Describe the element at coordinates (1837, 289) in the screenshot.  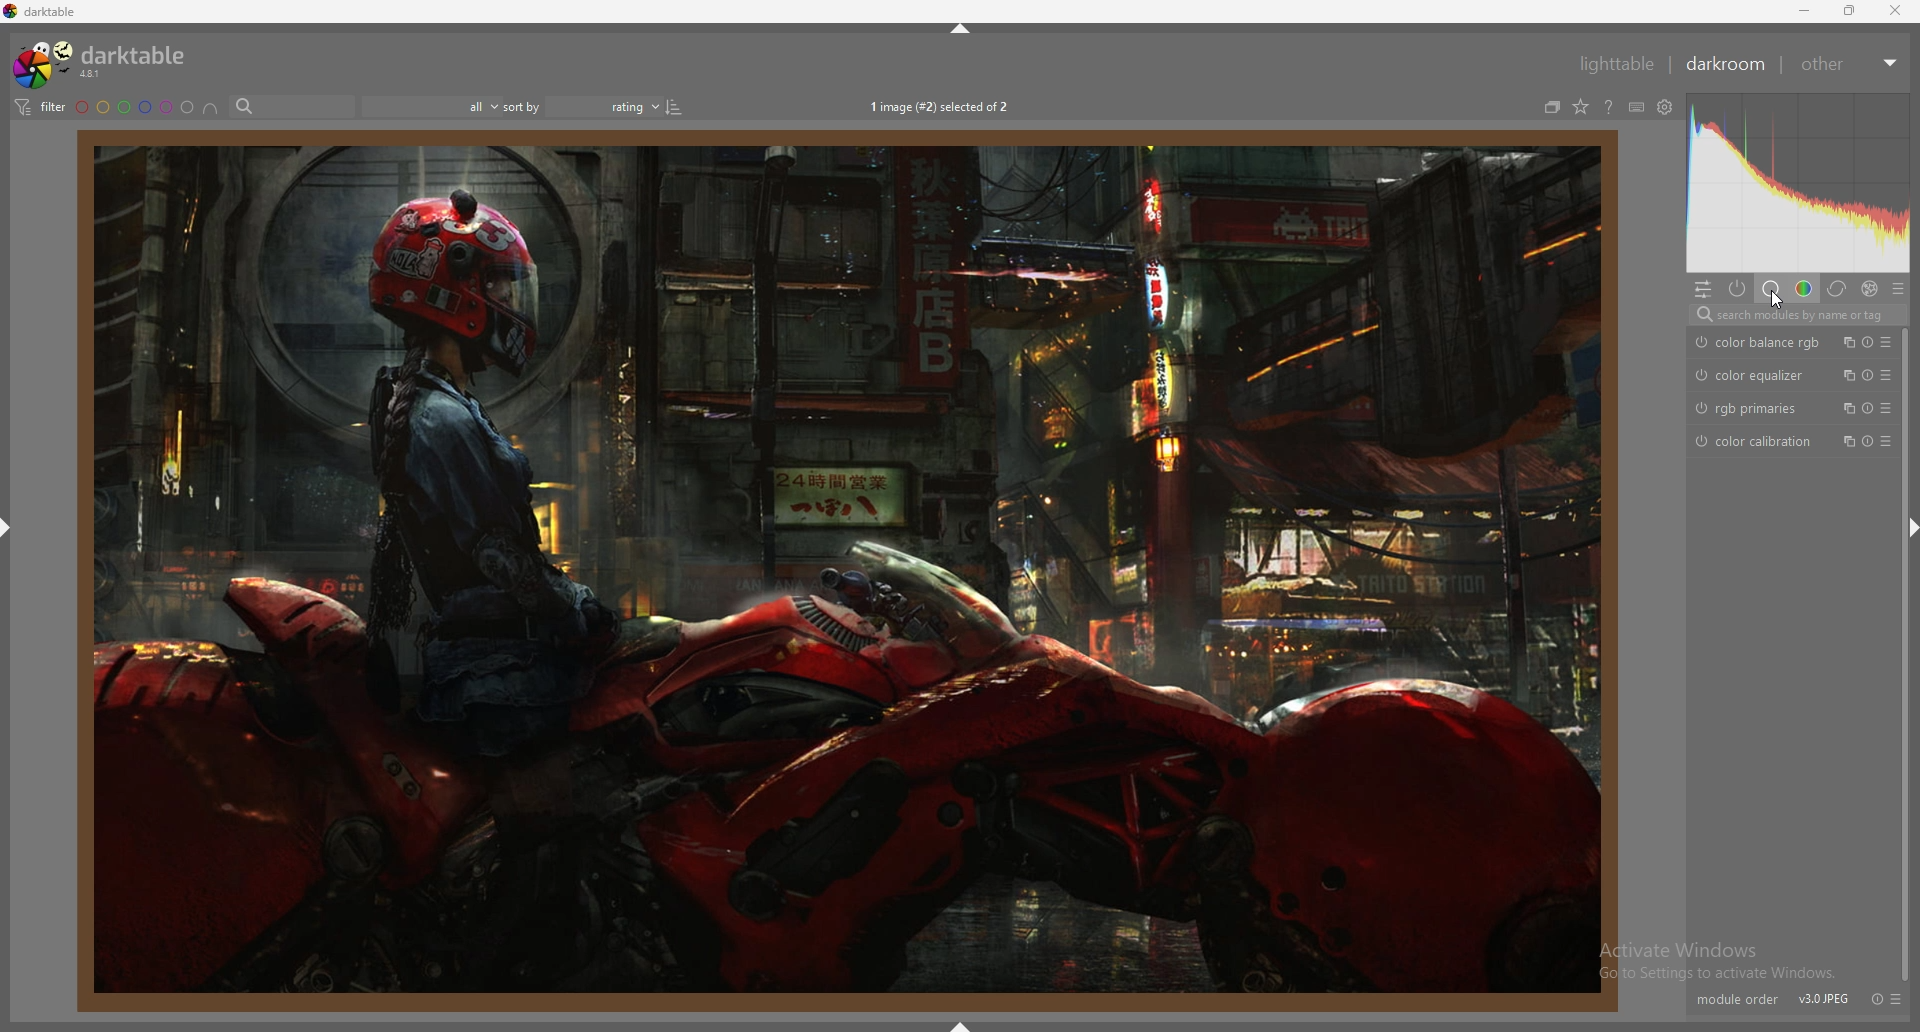
I see `correct` at that location.